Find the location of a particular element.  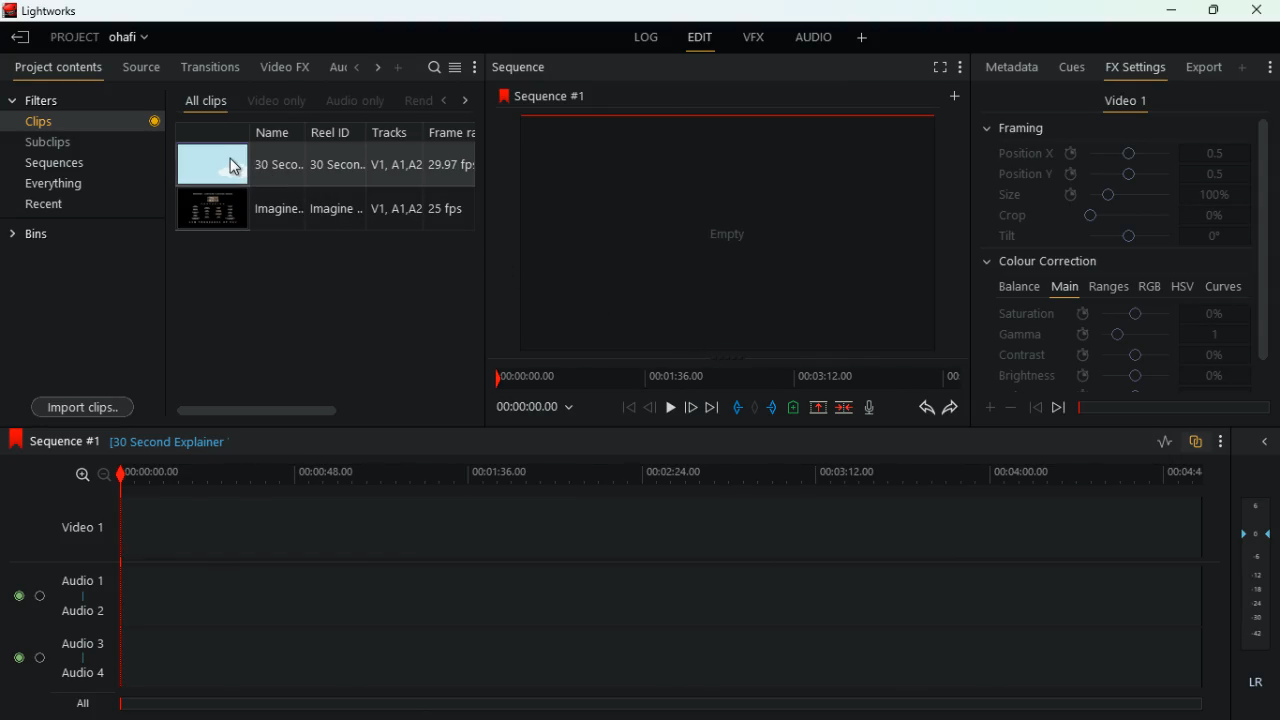

back is located at coordinates (1035, 407).